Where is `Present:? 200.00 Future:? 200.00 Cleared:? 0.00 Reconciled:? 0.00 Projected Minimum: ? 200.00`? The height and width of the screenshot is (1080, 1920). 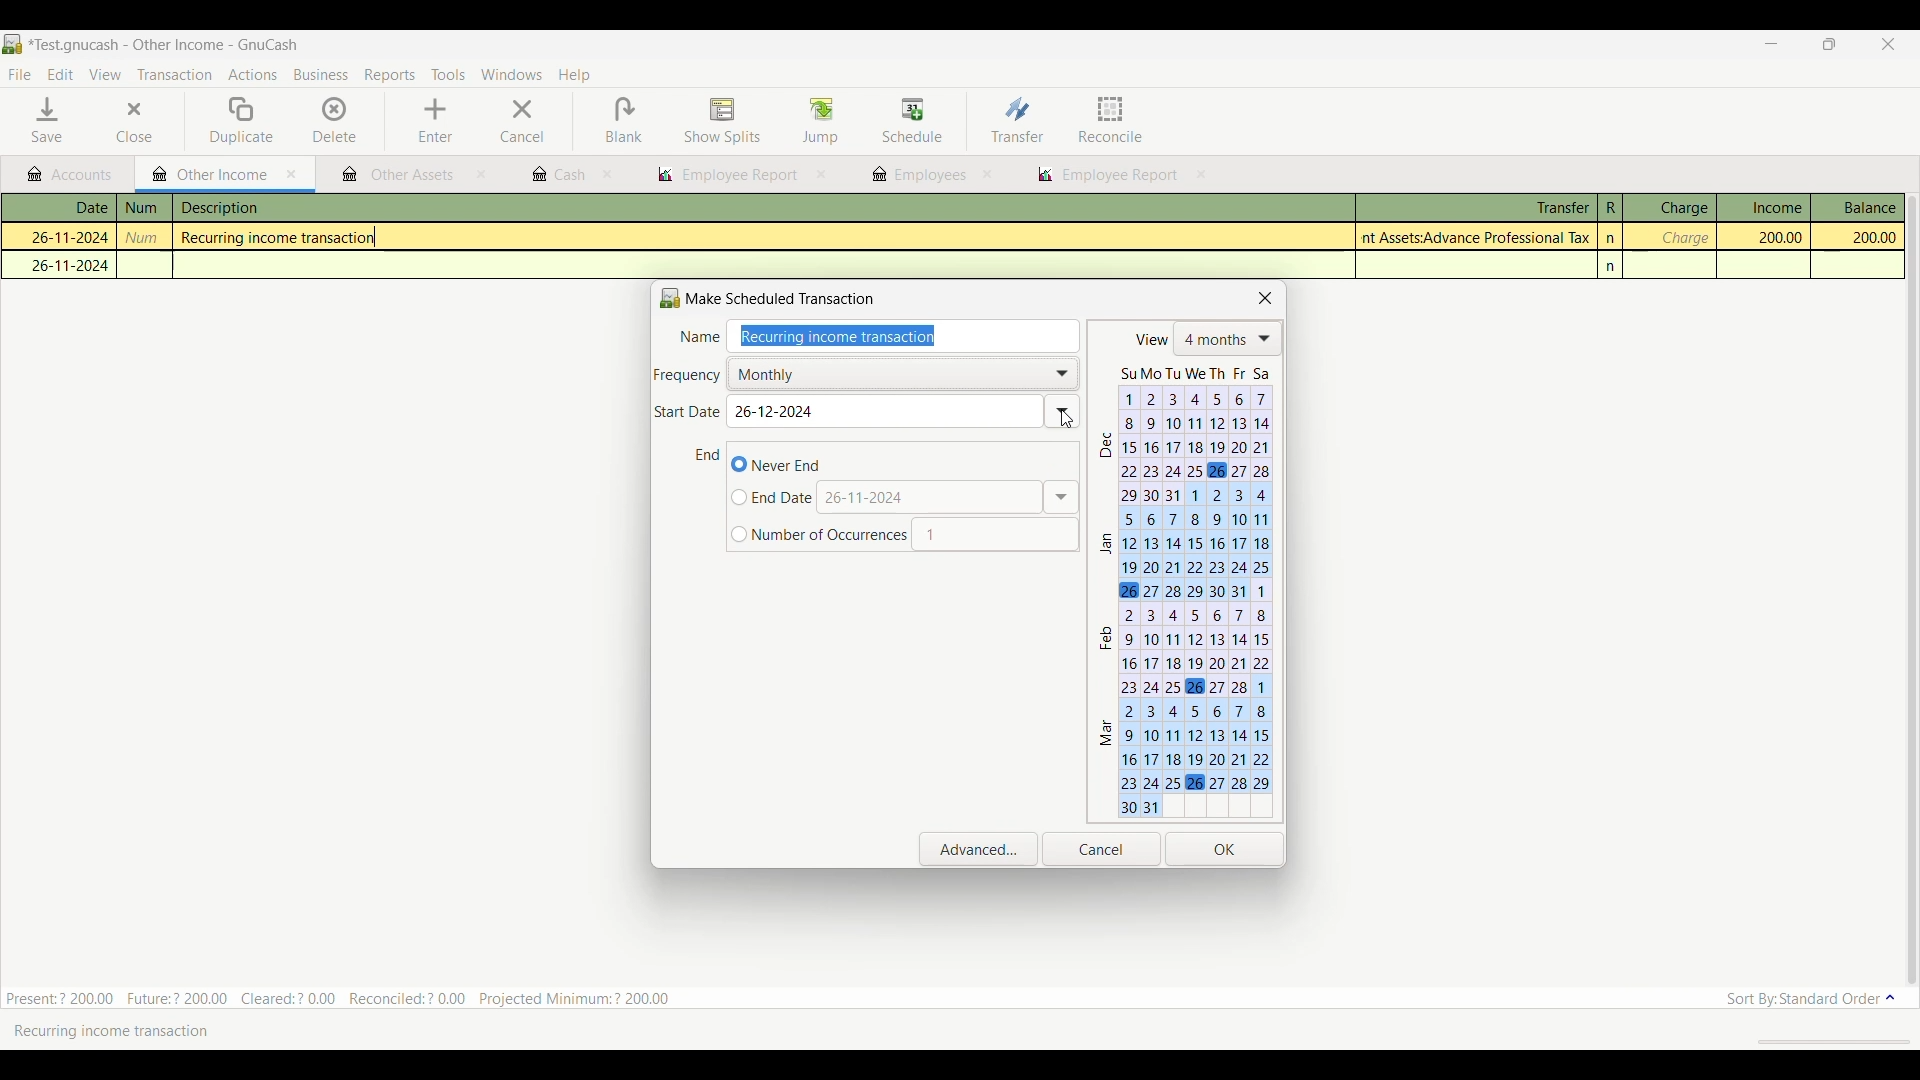
Present:? 200.00 Future:? 200.00 Cleared:? 0.00 Reconciled:? 0.00 Projected Minimum: ? 200.00 is located at coordinates (349, 995).